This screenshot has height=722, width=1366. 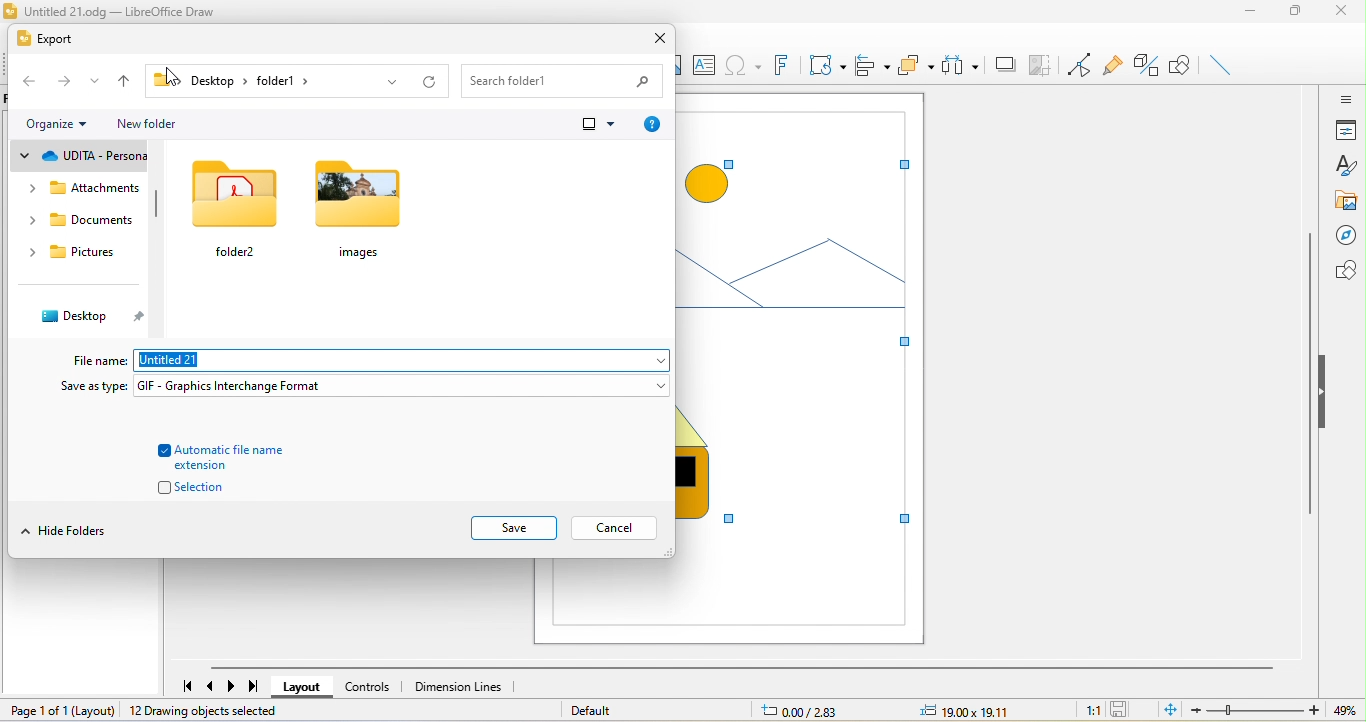 What do you see at coordinates (1347, 165) in the screenshot?
I see `style` at bounding box center [1347, 165].